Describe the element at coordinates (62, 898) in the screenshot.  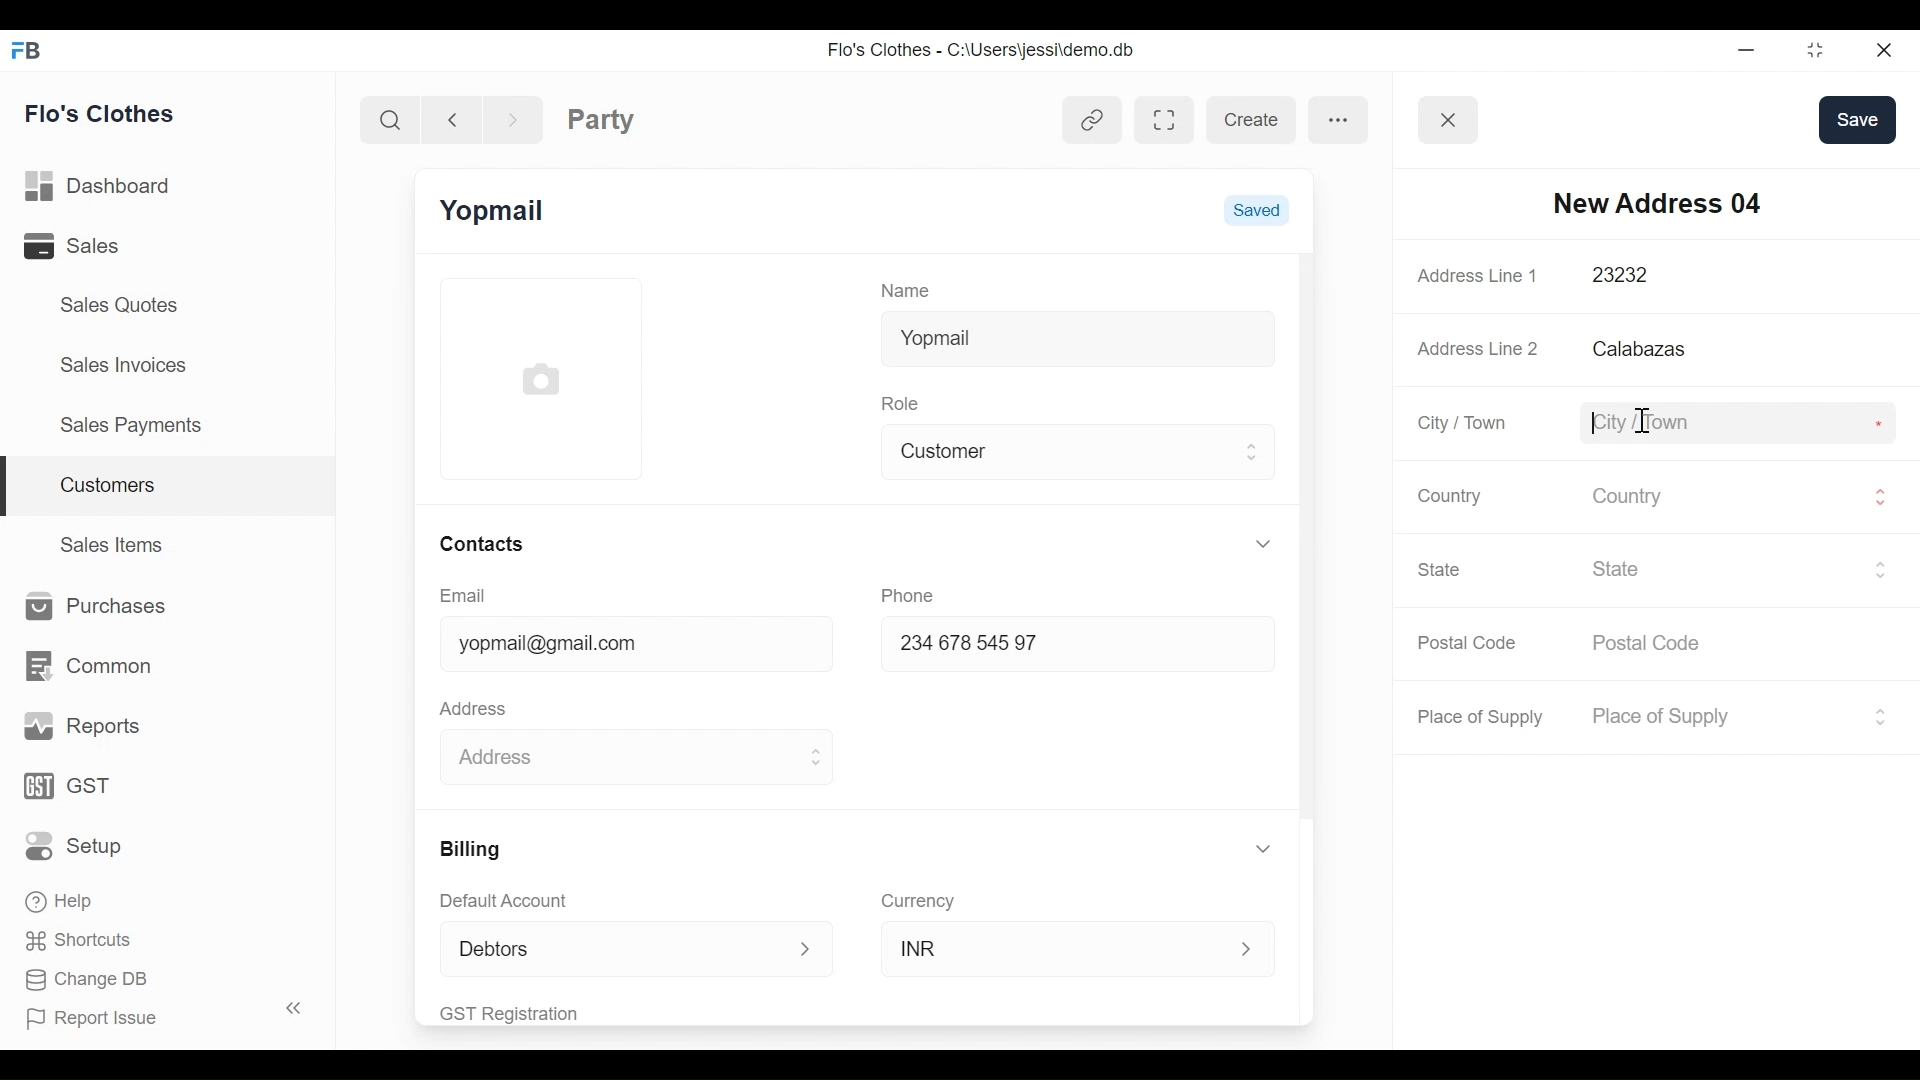
I see `Help` at that location.